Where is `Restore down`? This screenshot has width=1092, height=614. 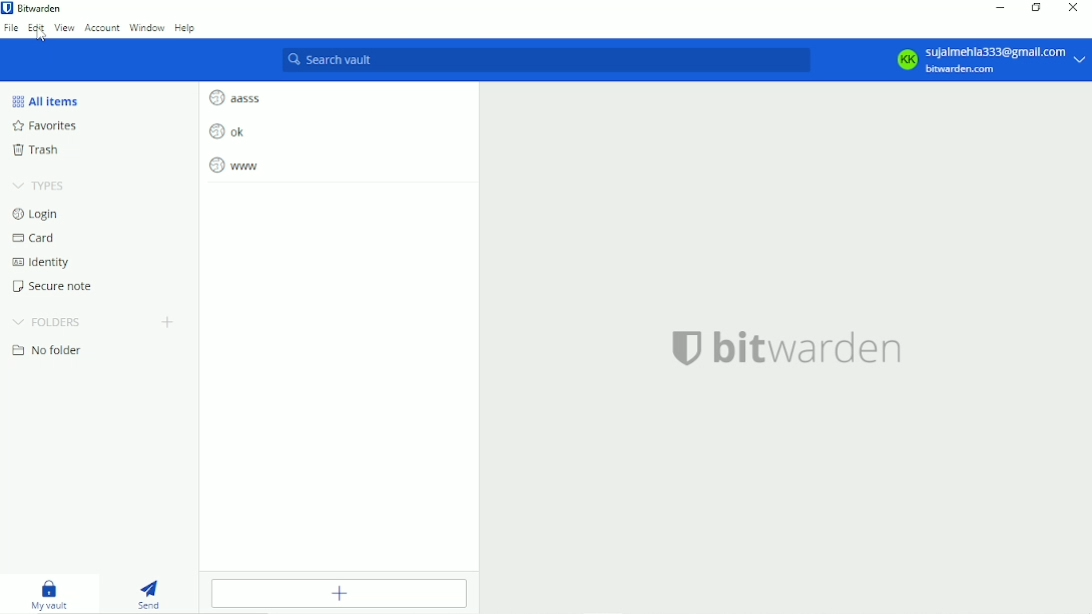
Restore down is located at coordinates (1037, 9).